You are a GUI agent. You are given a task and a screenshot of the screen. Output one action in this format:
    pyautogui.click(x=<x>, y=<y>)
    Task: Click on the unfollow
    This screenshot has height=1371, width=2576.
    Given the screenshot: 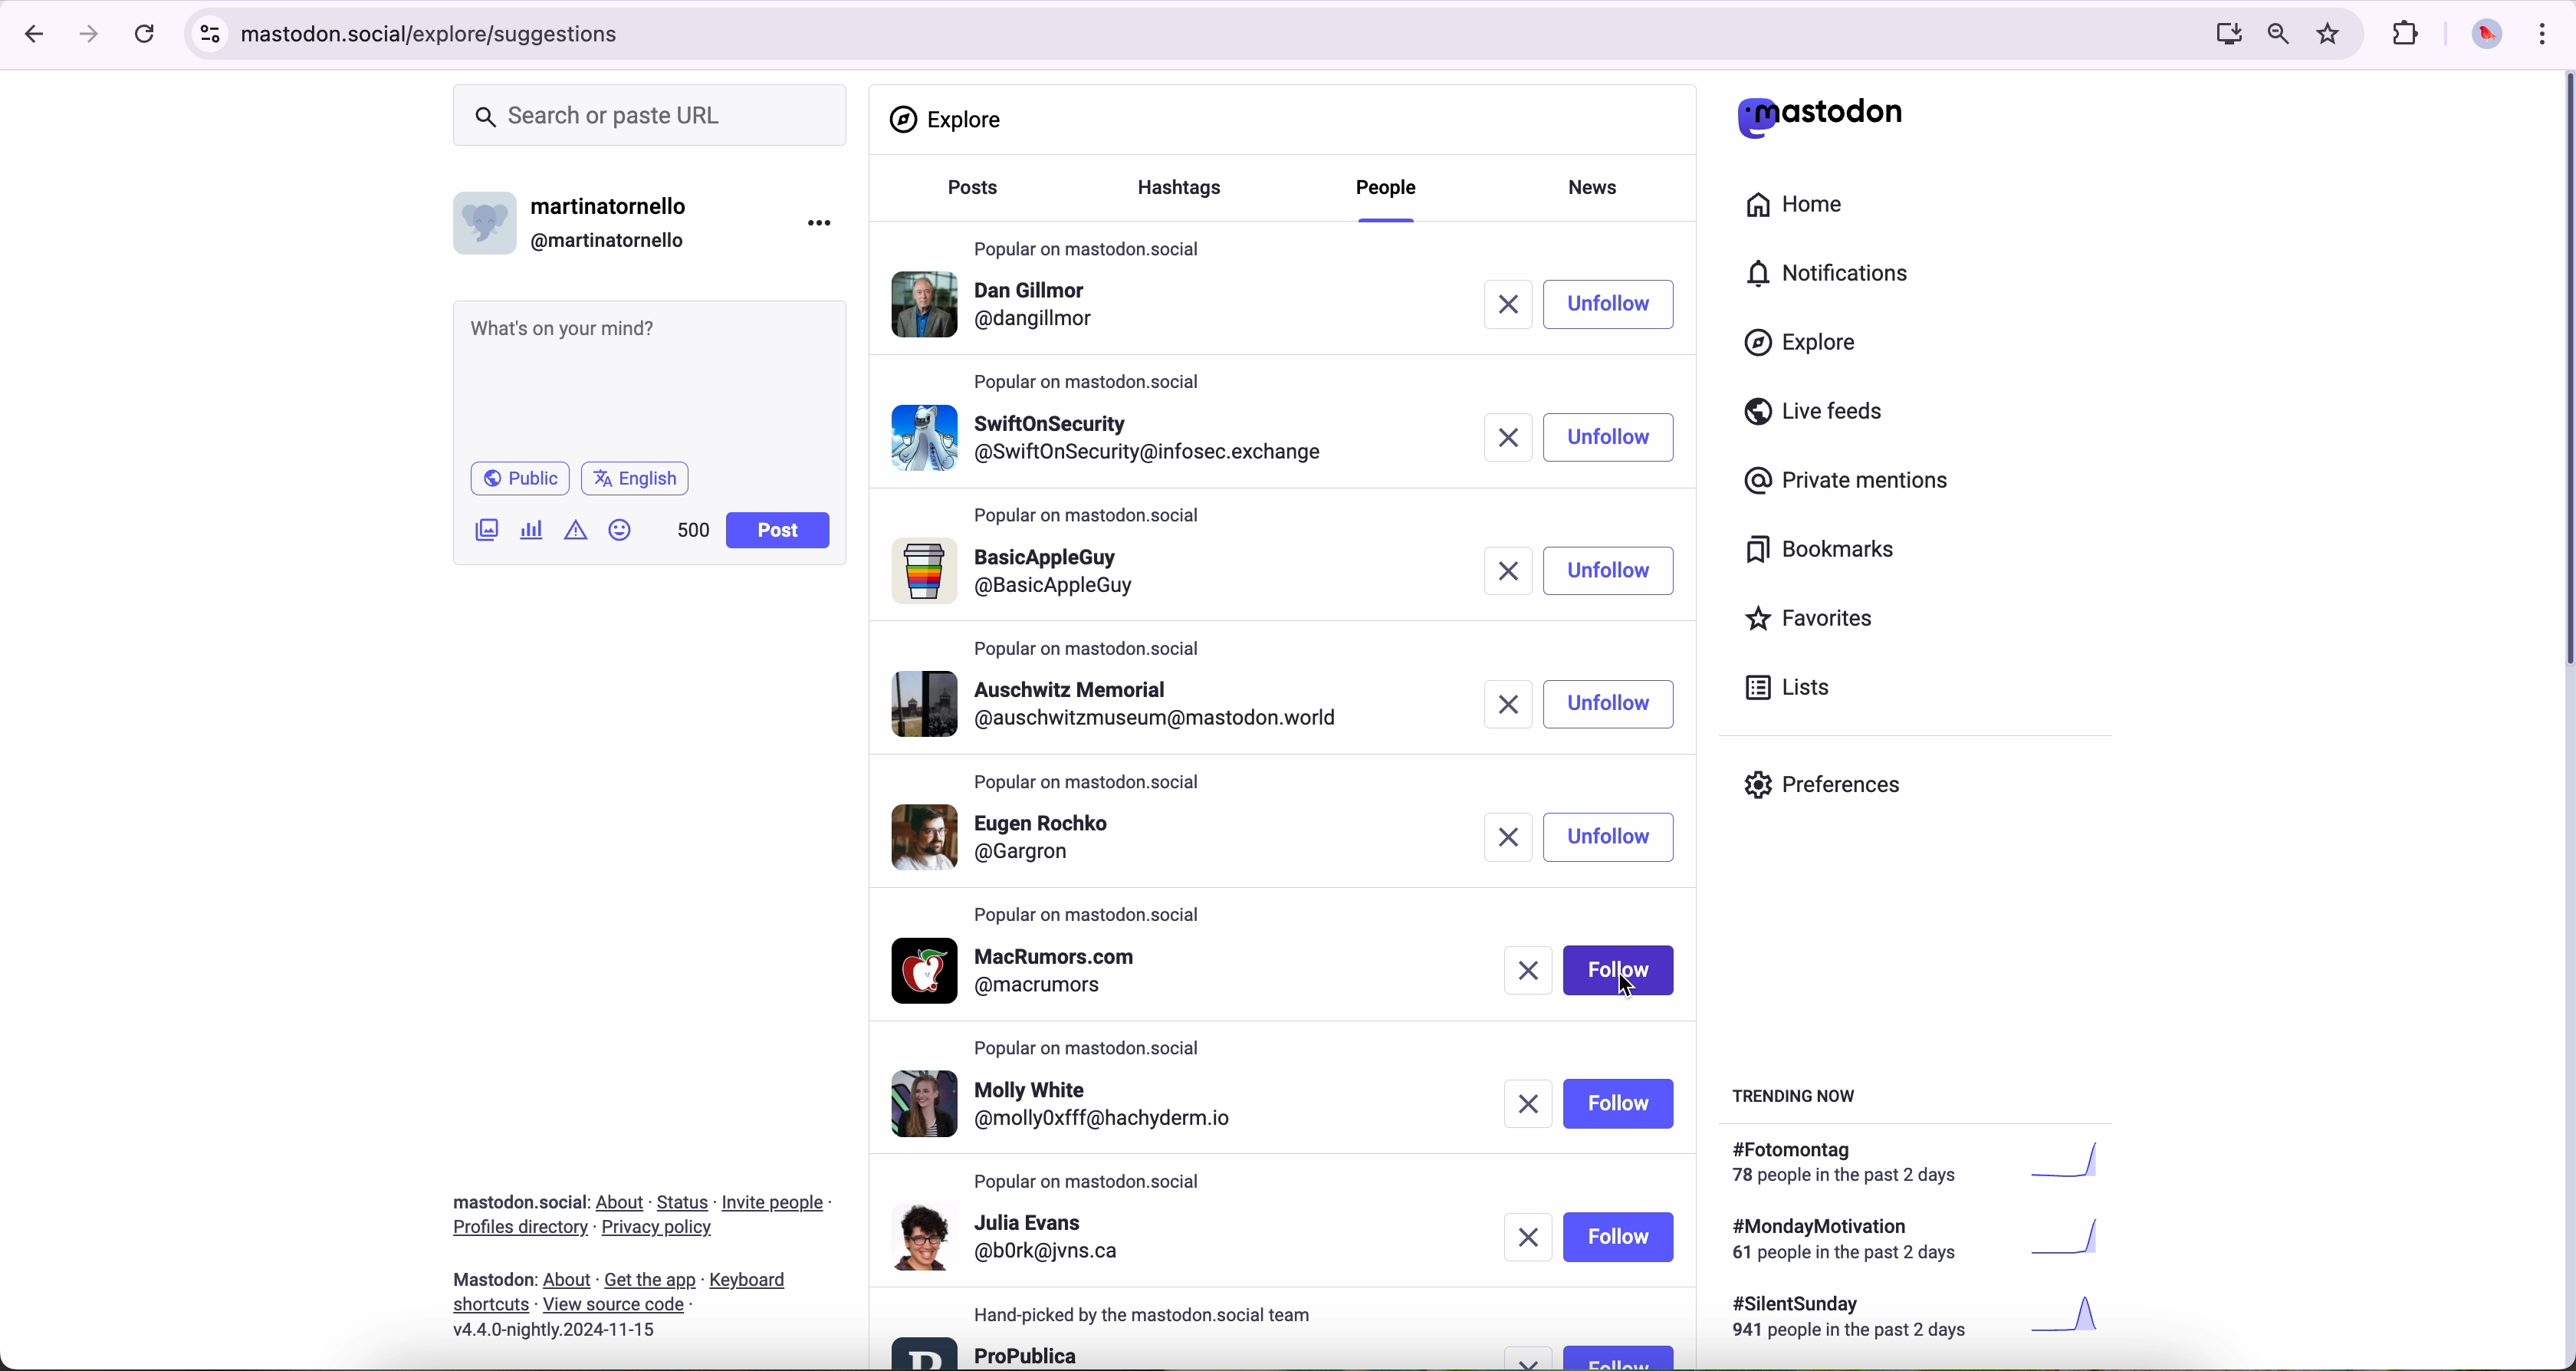 What is the action you would take?
    pyautogui.click(x=1613, y=838)
    